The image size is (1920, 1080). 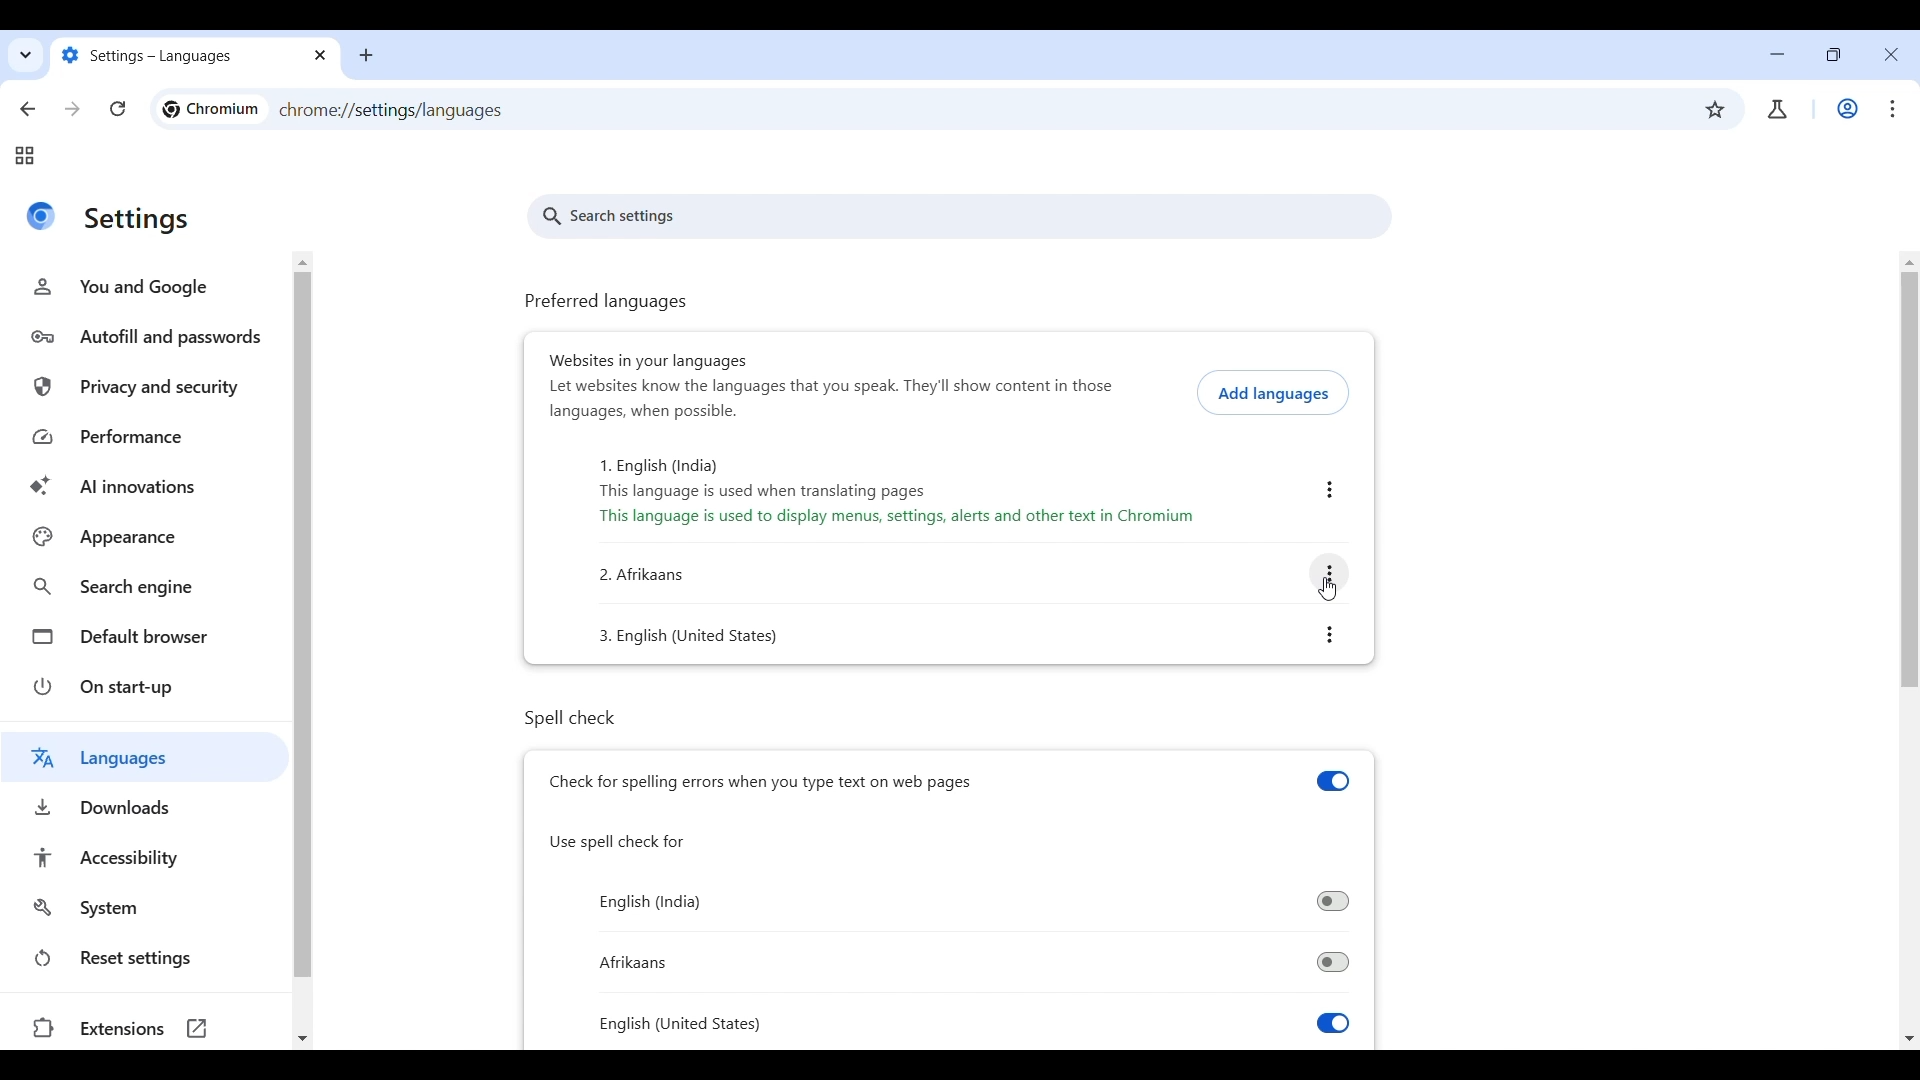 I want to click on spell check, so click(x=597, y=716).